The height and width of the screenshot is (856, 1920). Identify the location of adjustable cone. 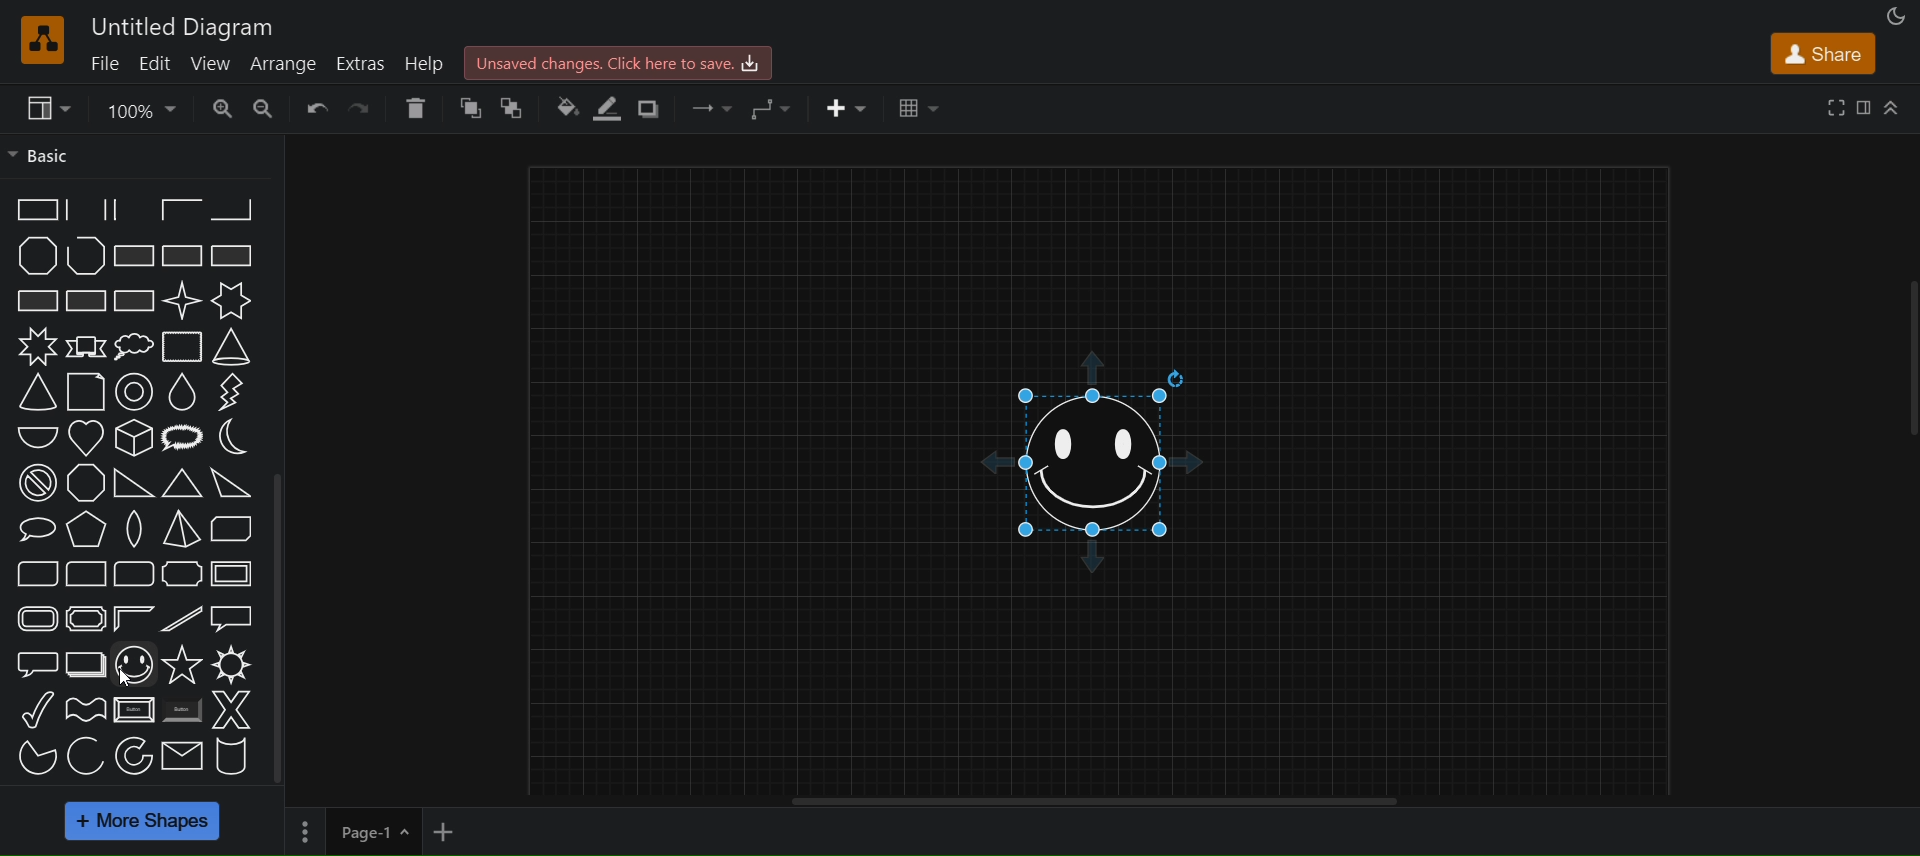
(35, 391).